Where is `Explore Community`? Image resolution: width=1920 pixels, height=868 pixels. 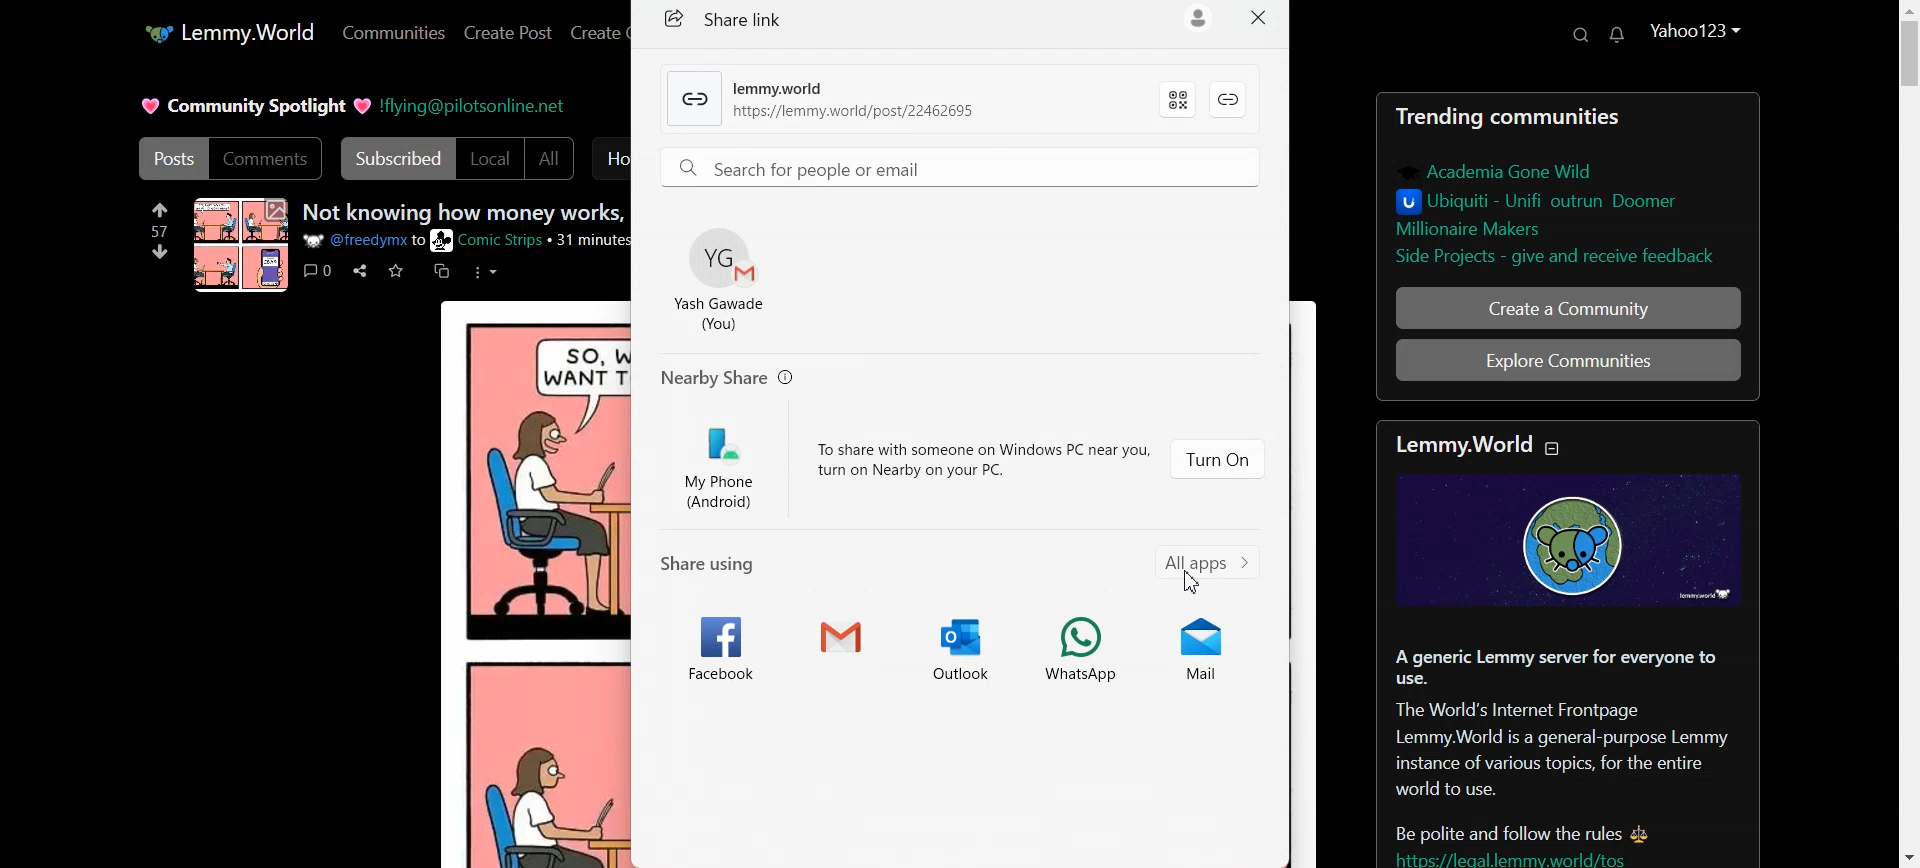 Explore Community is located at coordinates (1567, 360).